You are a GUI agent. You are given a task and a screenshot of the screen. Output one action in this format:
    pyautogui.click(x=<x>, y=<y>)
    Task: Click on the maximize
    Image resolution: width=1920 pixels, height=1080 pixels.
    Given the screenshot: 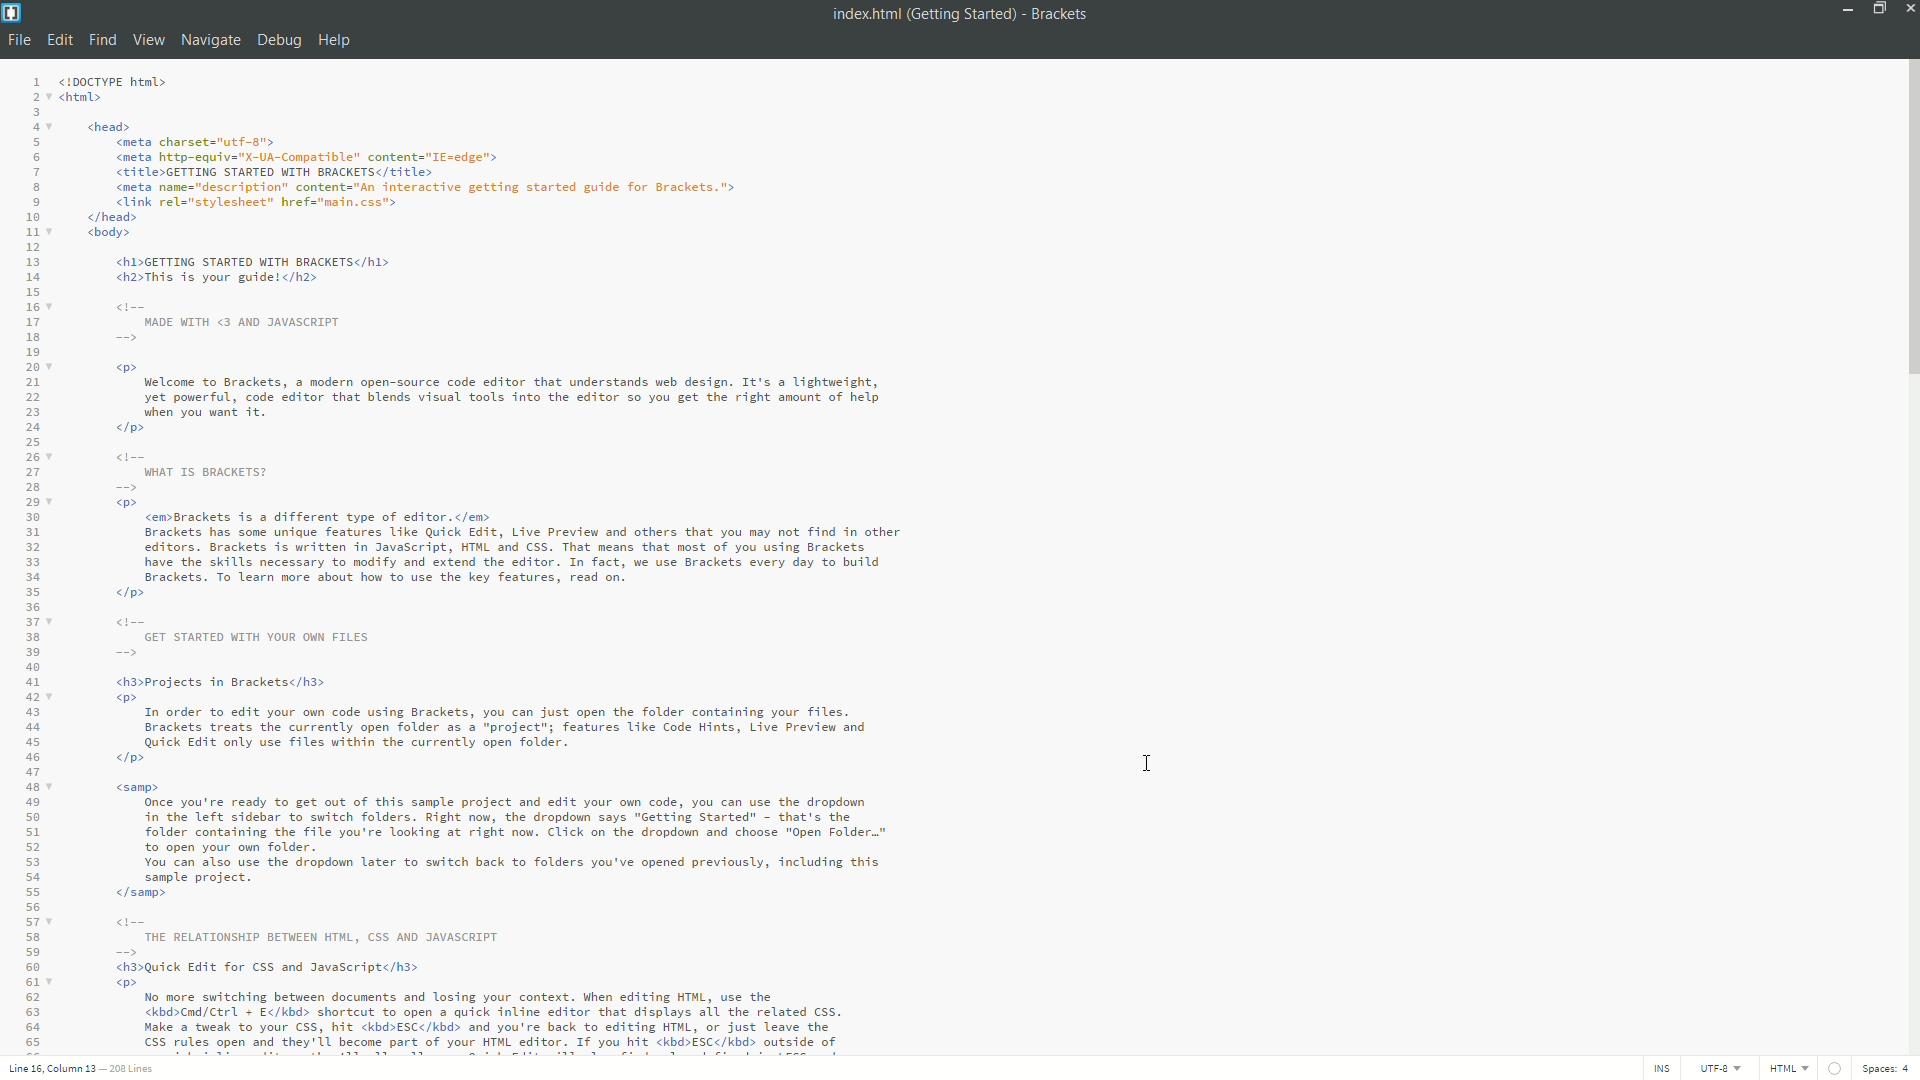 What is the action you would take?
    pyautogui.click(x=1875, y=8)
    